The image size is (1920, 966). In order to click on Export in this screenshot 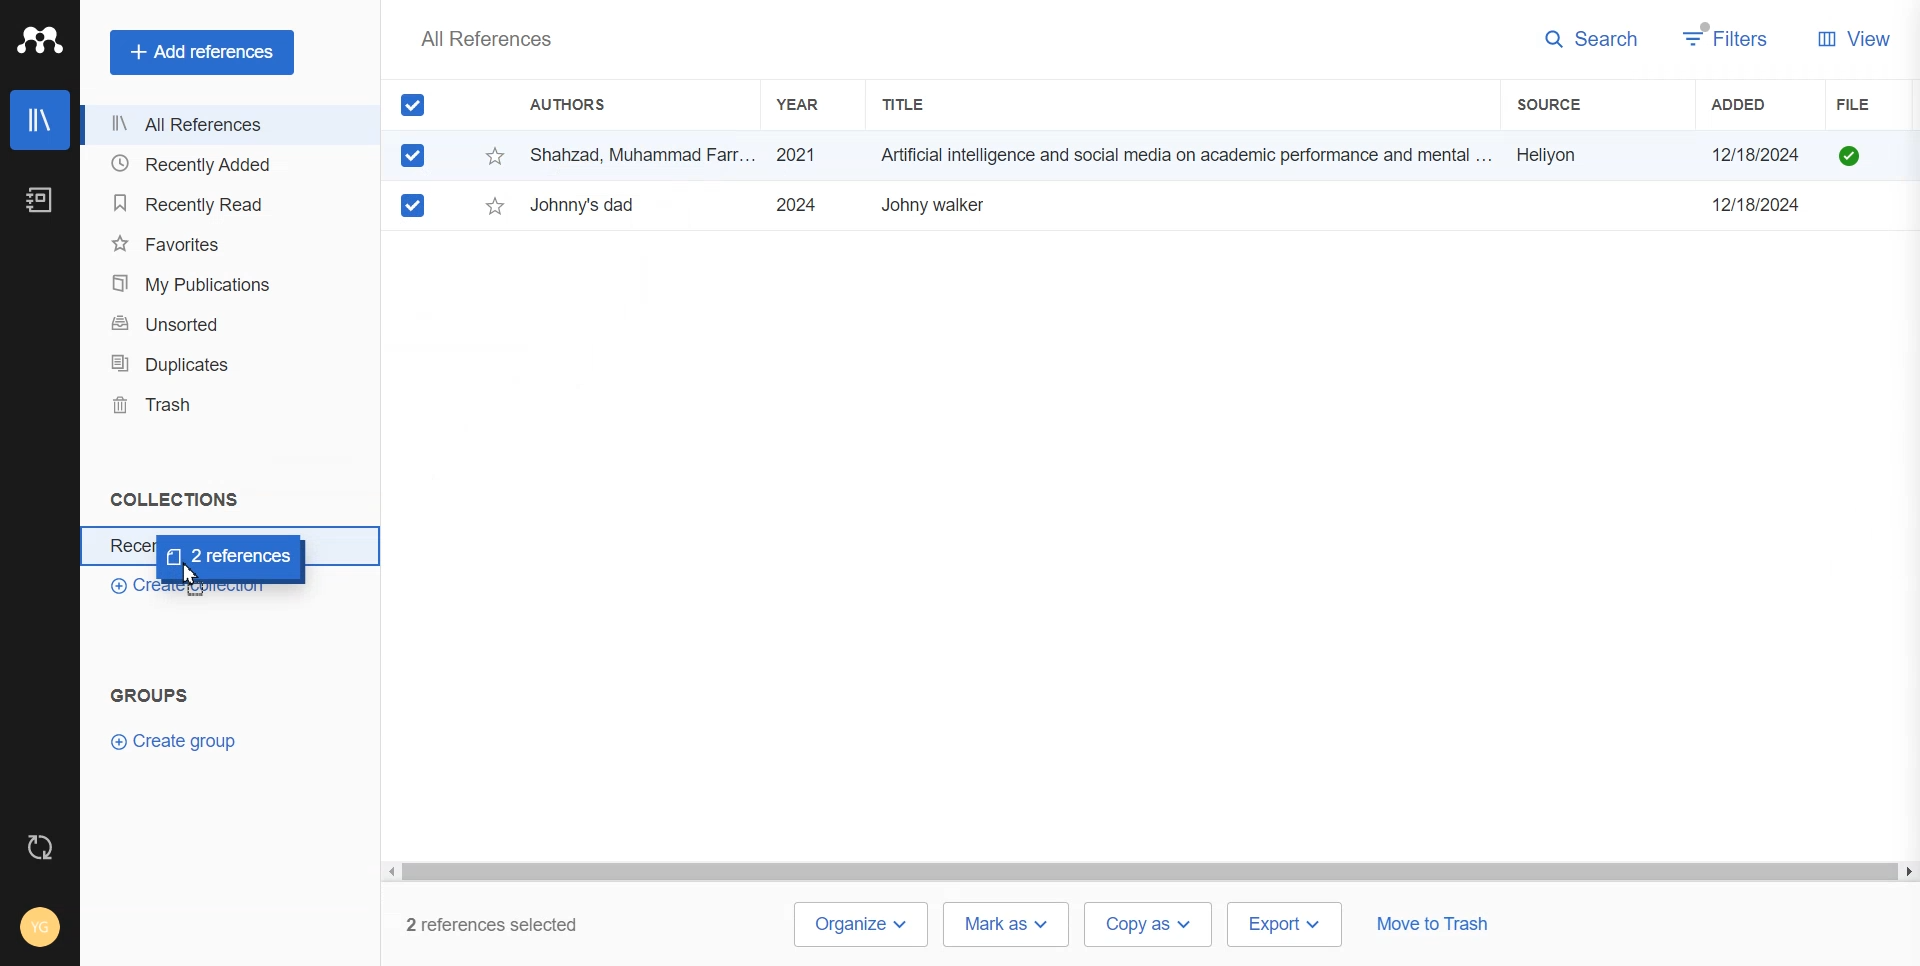, I will do `click(1286, 923)`.